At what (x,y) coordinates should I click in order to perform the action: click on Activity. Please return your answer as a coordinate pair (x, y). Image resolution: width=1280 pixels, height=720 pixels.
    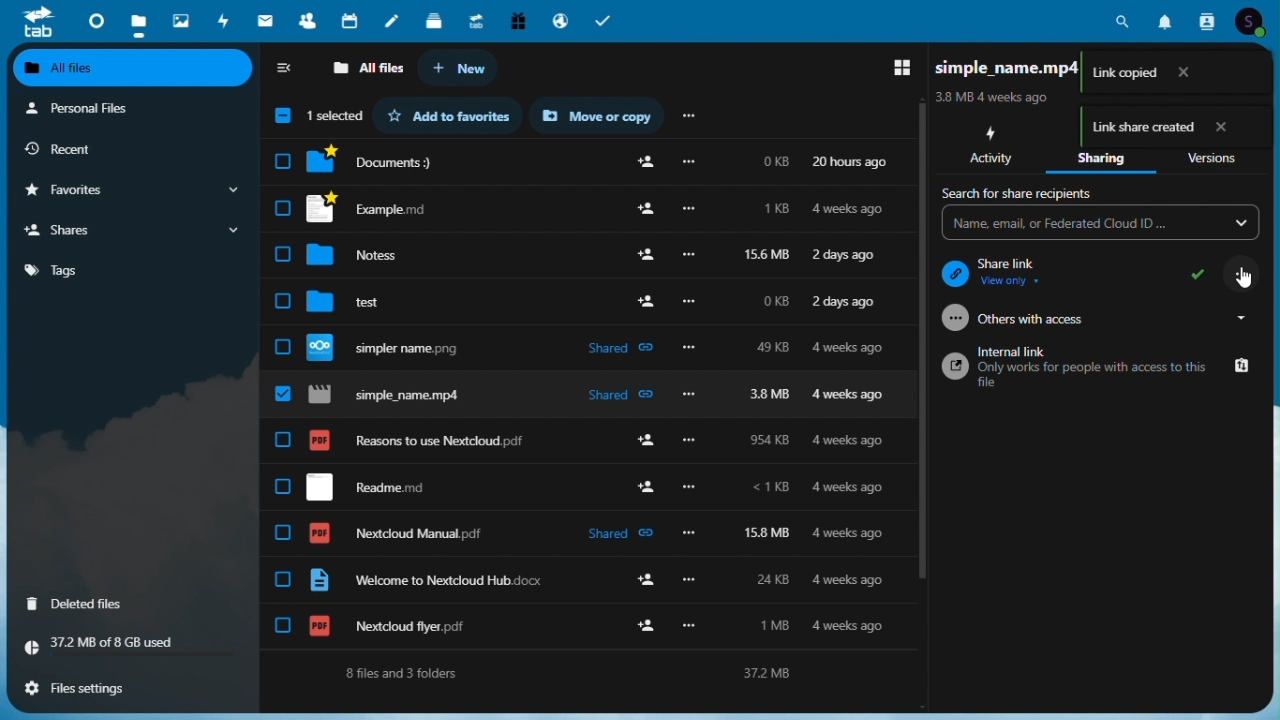
    Looking at the image, I should click on (992, 146).